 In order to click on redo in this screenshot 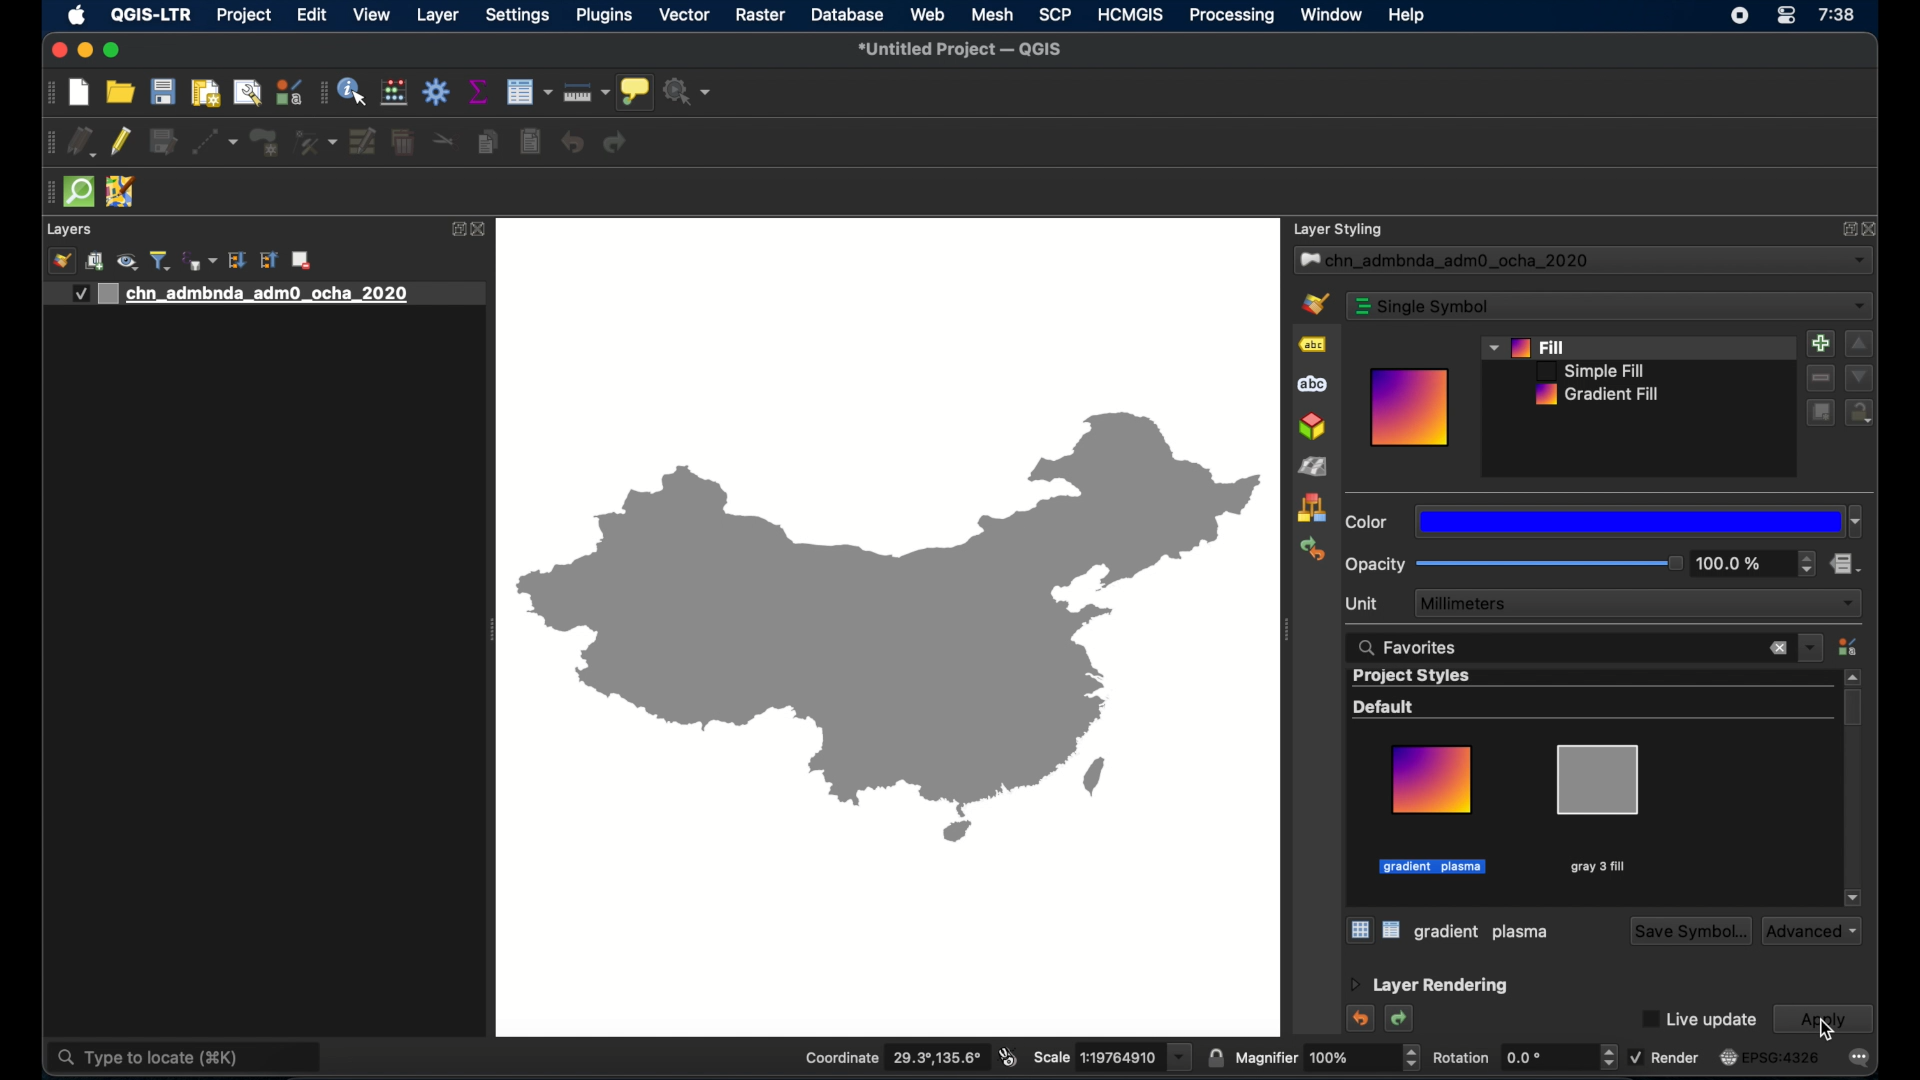, I will do `click(1401, 1019)`.